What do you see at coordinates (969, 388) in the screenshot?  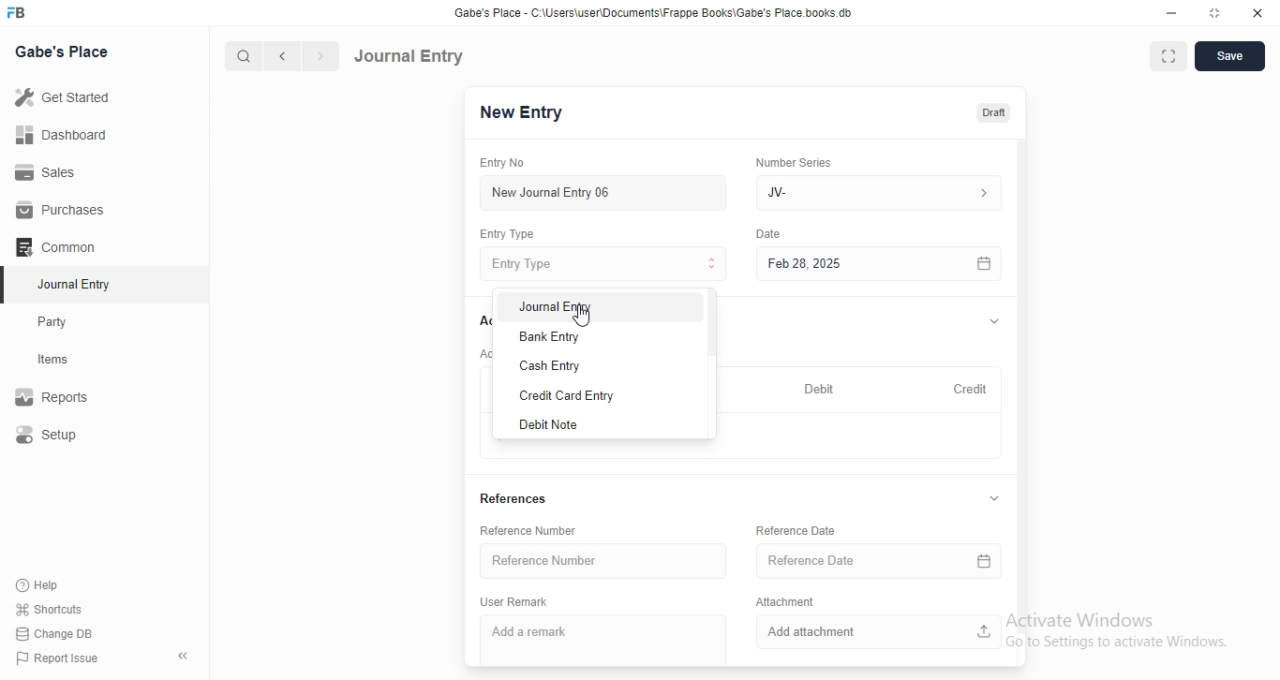 I see `Credit` at bounding box center [969, 388].